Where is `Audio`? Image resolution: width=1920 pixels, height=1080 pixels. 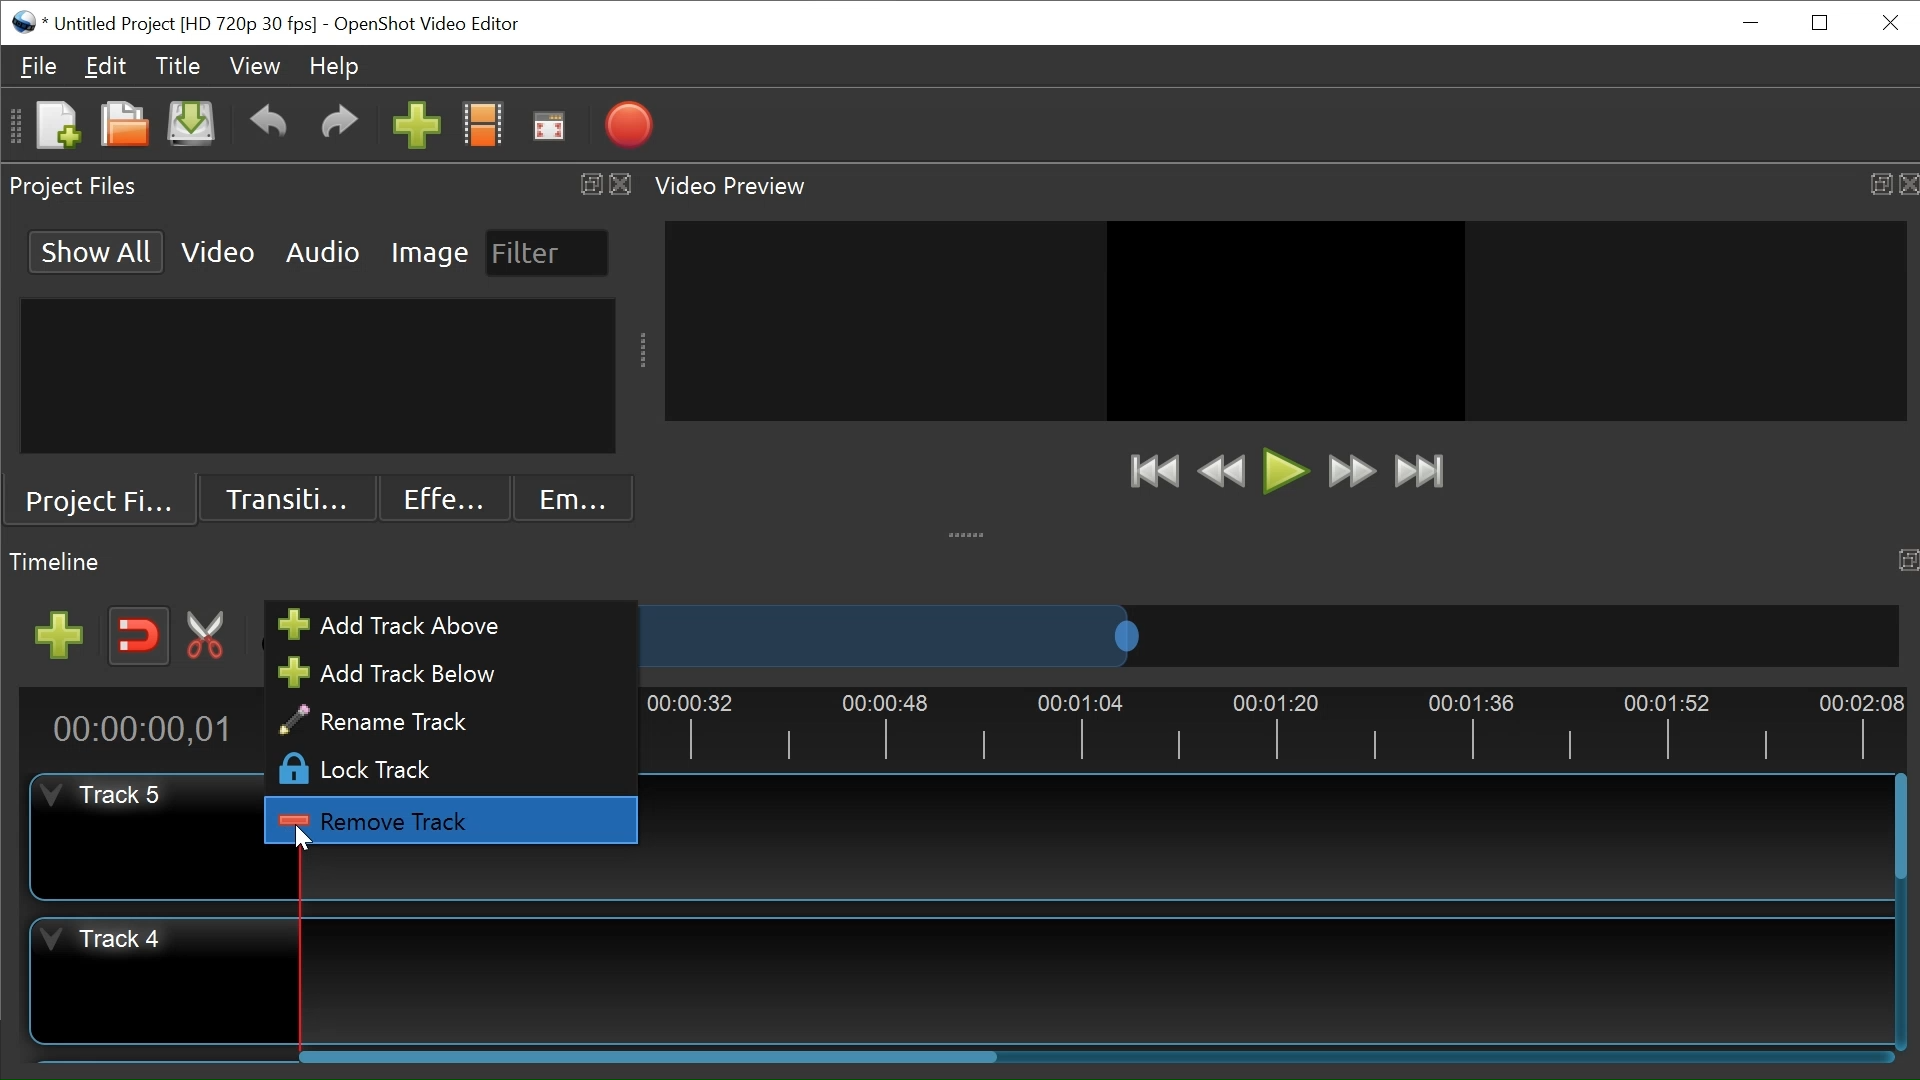 Audio is located at coordinates (321, 250).